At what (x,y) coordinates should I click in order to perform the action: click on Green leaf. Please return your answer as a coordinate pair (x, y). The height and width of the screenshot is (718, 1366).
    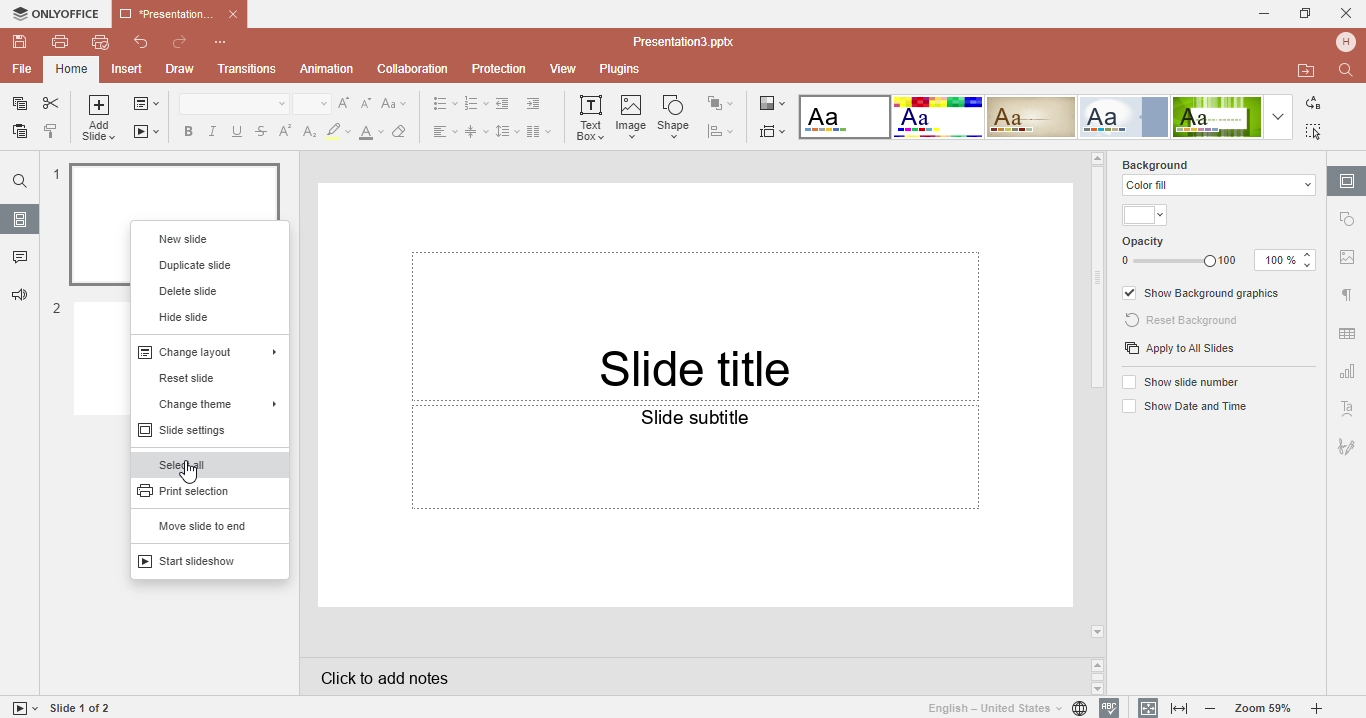
    Looking at the image, I should click on (1216, 117).